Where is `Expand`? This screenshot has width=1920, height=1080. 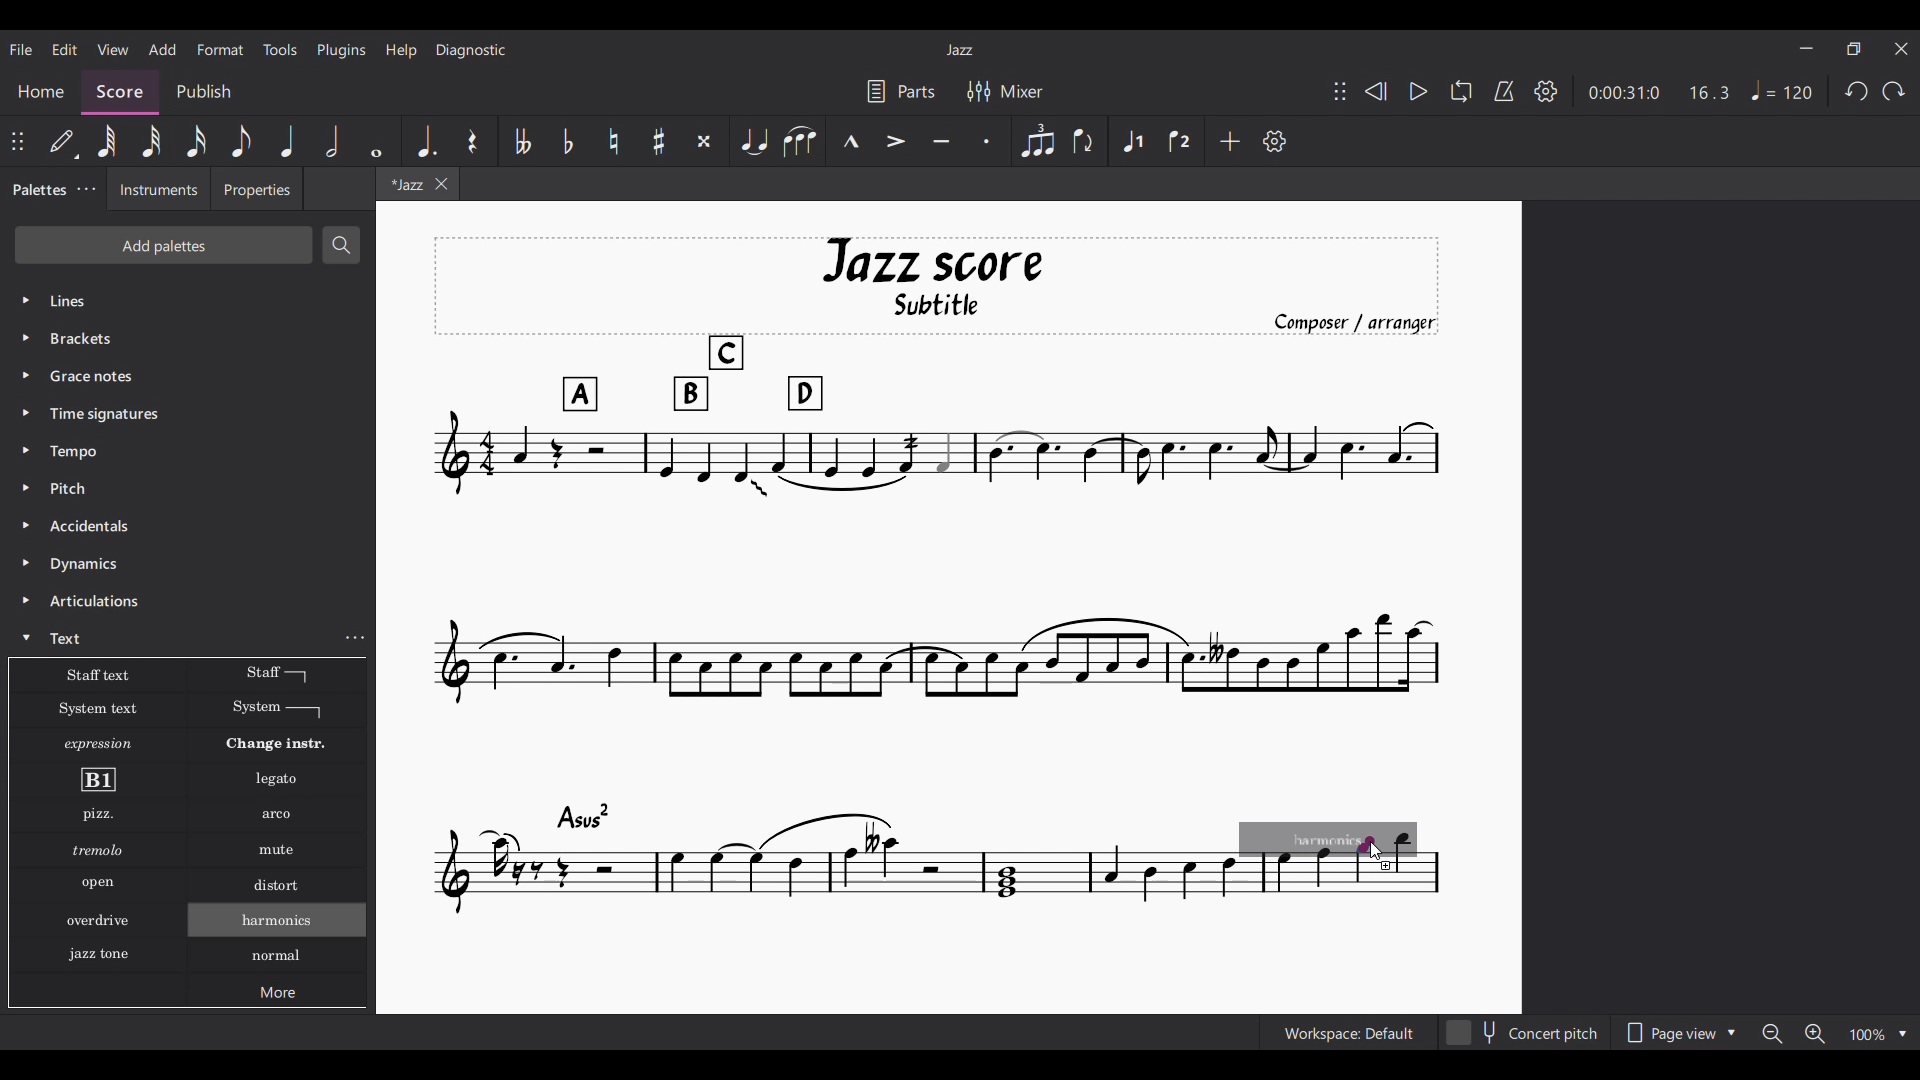
Expand is located at coordinates (29, 470).